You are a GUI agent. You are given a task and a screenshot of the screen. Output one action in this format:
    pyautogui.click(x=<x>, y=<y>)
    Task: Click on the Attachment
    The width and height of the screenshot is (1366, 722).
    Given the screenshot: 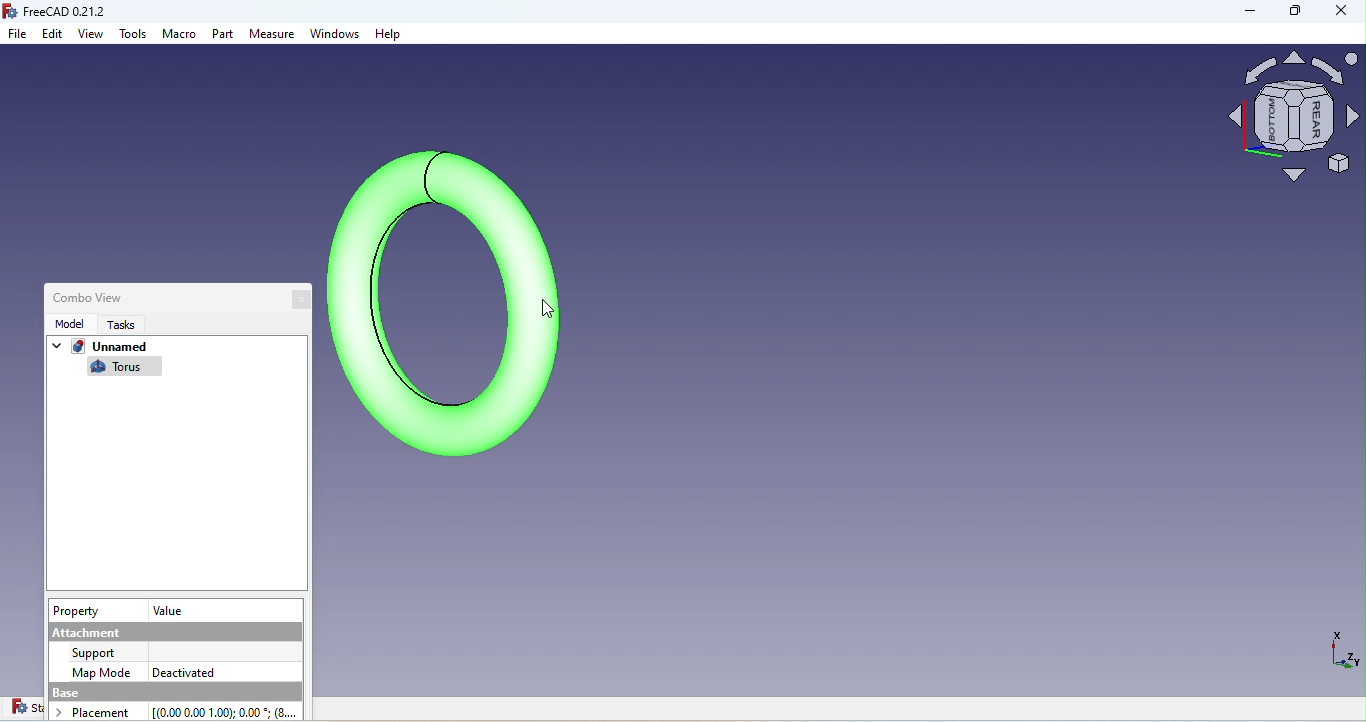 What is the action you would take?
    pyautogui.click(x=174, y=630)
    